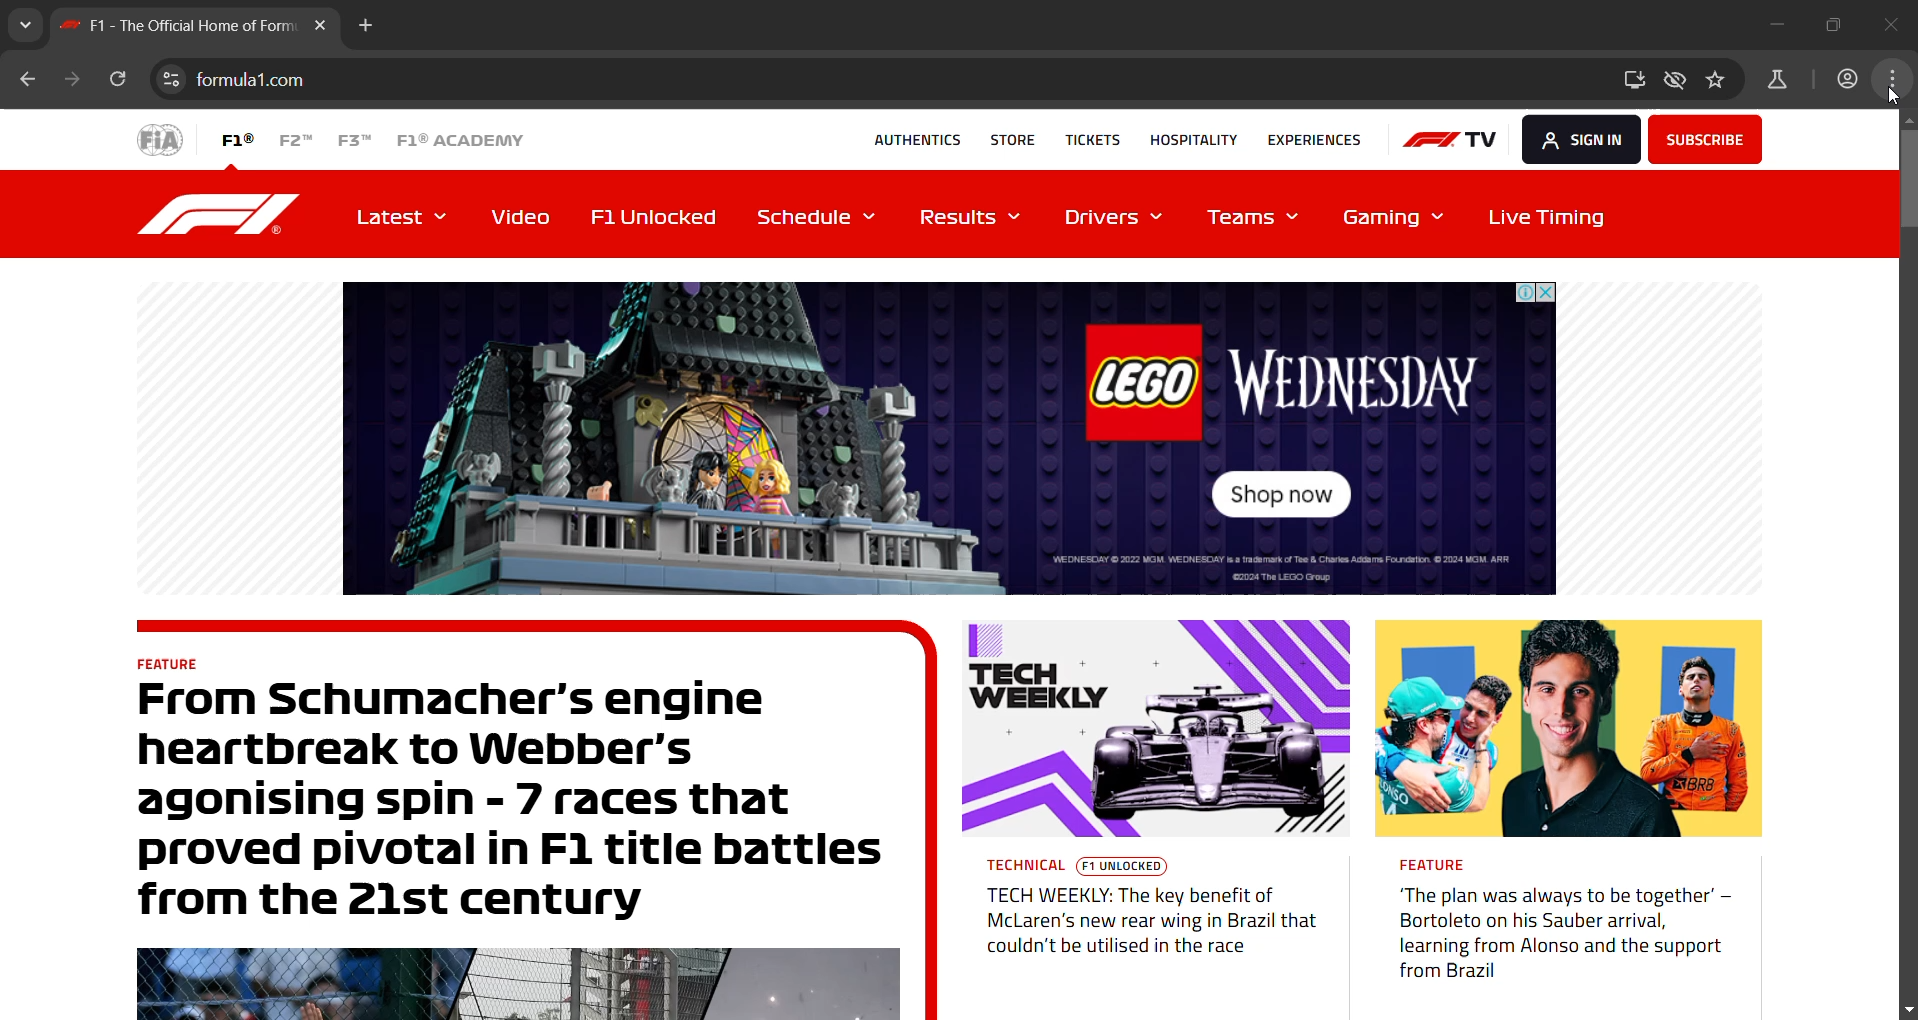 This screenshot has height=1020, width=1918. Describe the element at coordinates (156, 140) in the screenshot. I see `FiA logo` at that location.